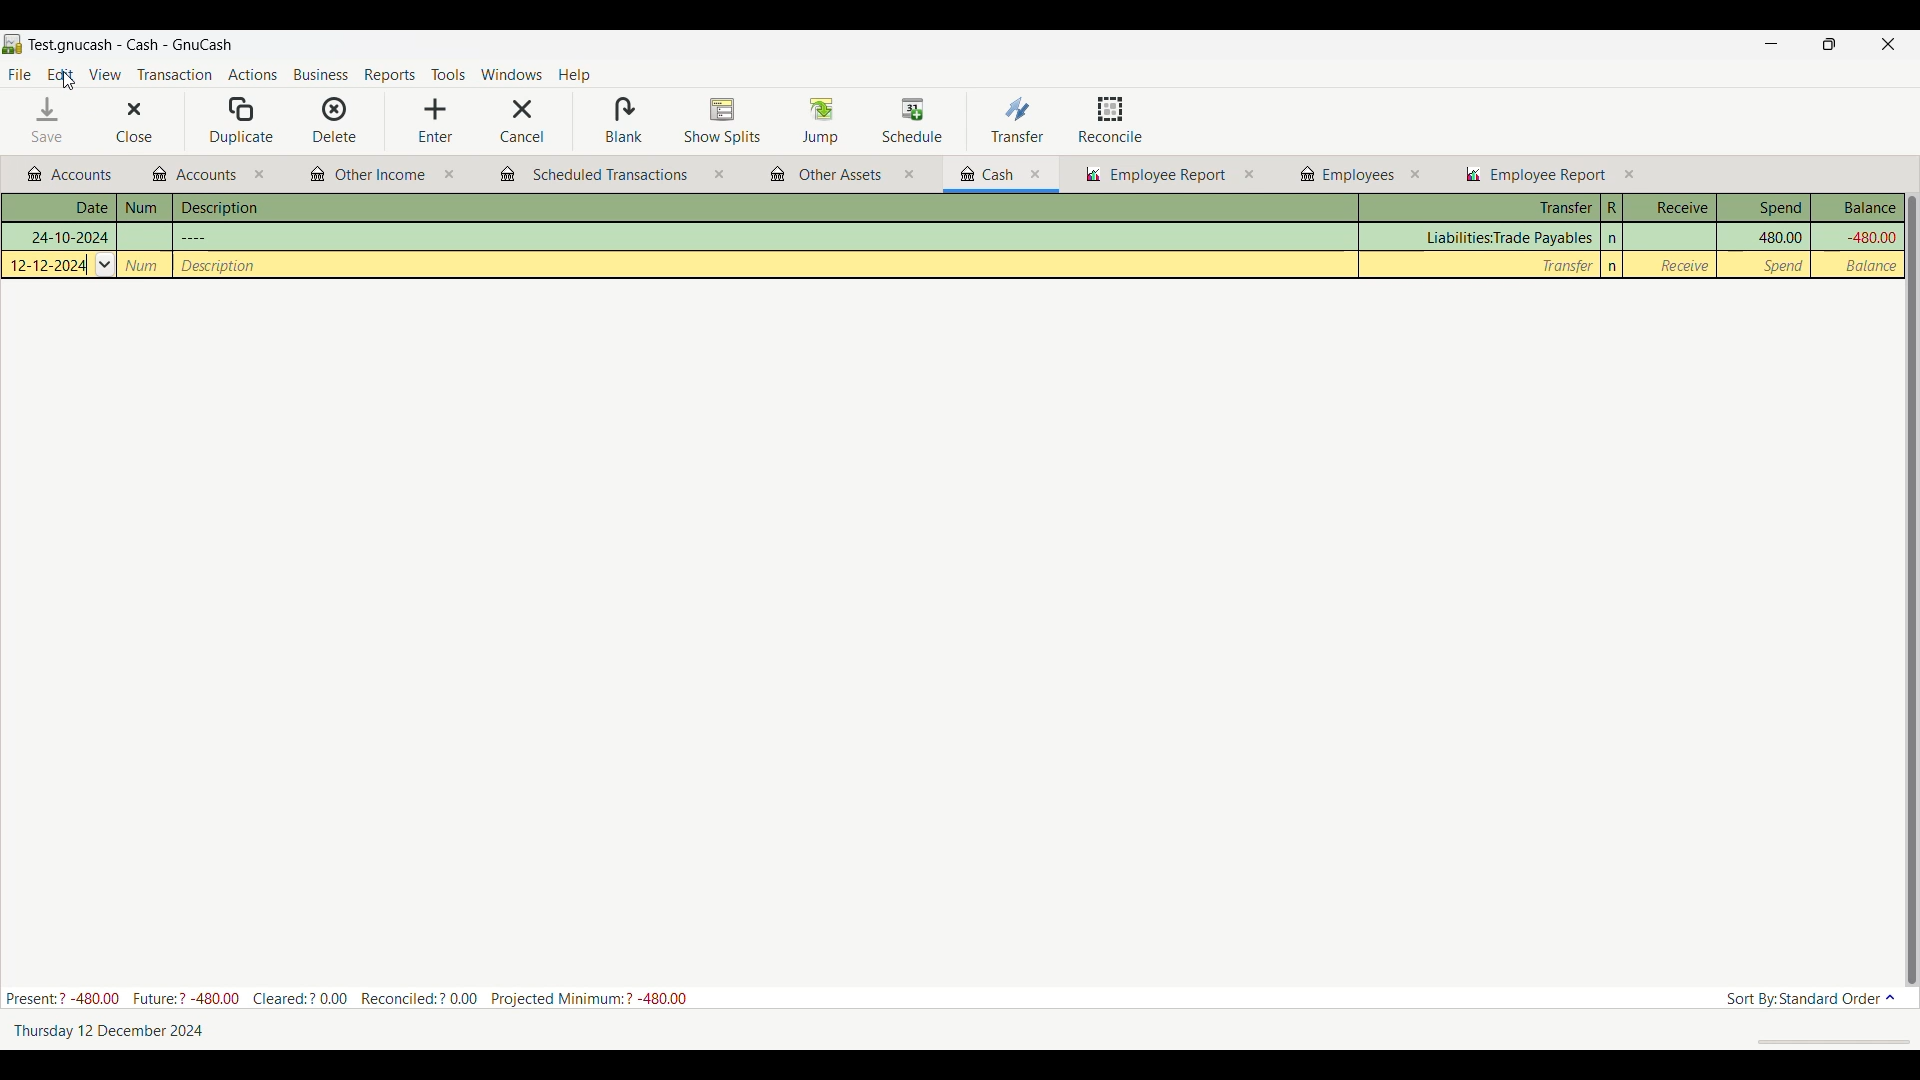  What do you see at coordinates (718, 171) in the screenshot?
I see `close` at bounding box center [718, 171].